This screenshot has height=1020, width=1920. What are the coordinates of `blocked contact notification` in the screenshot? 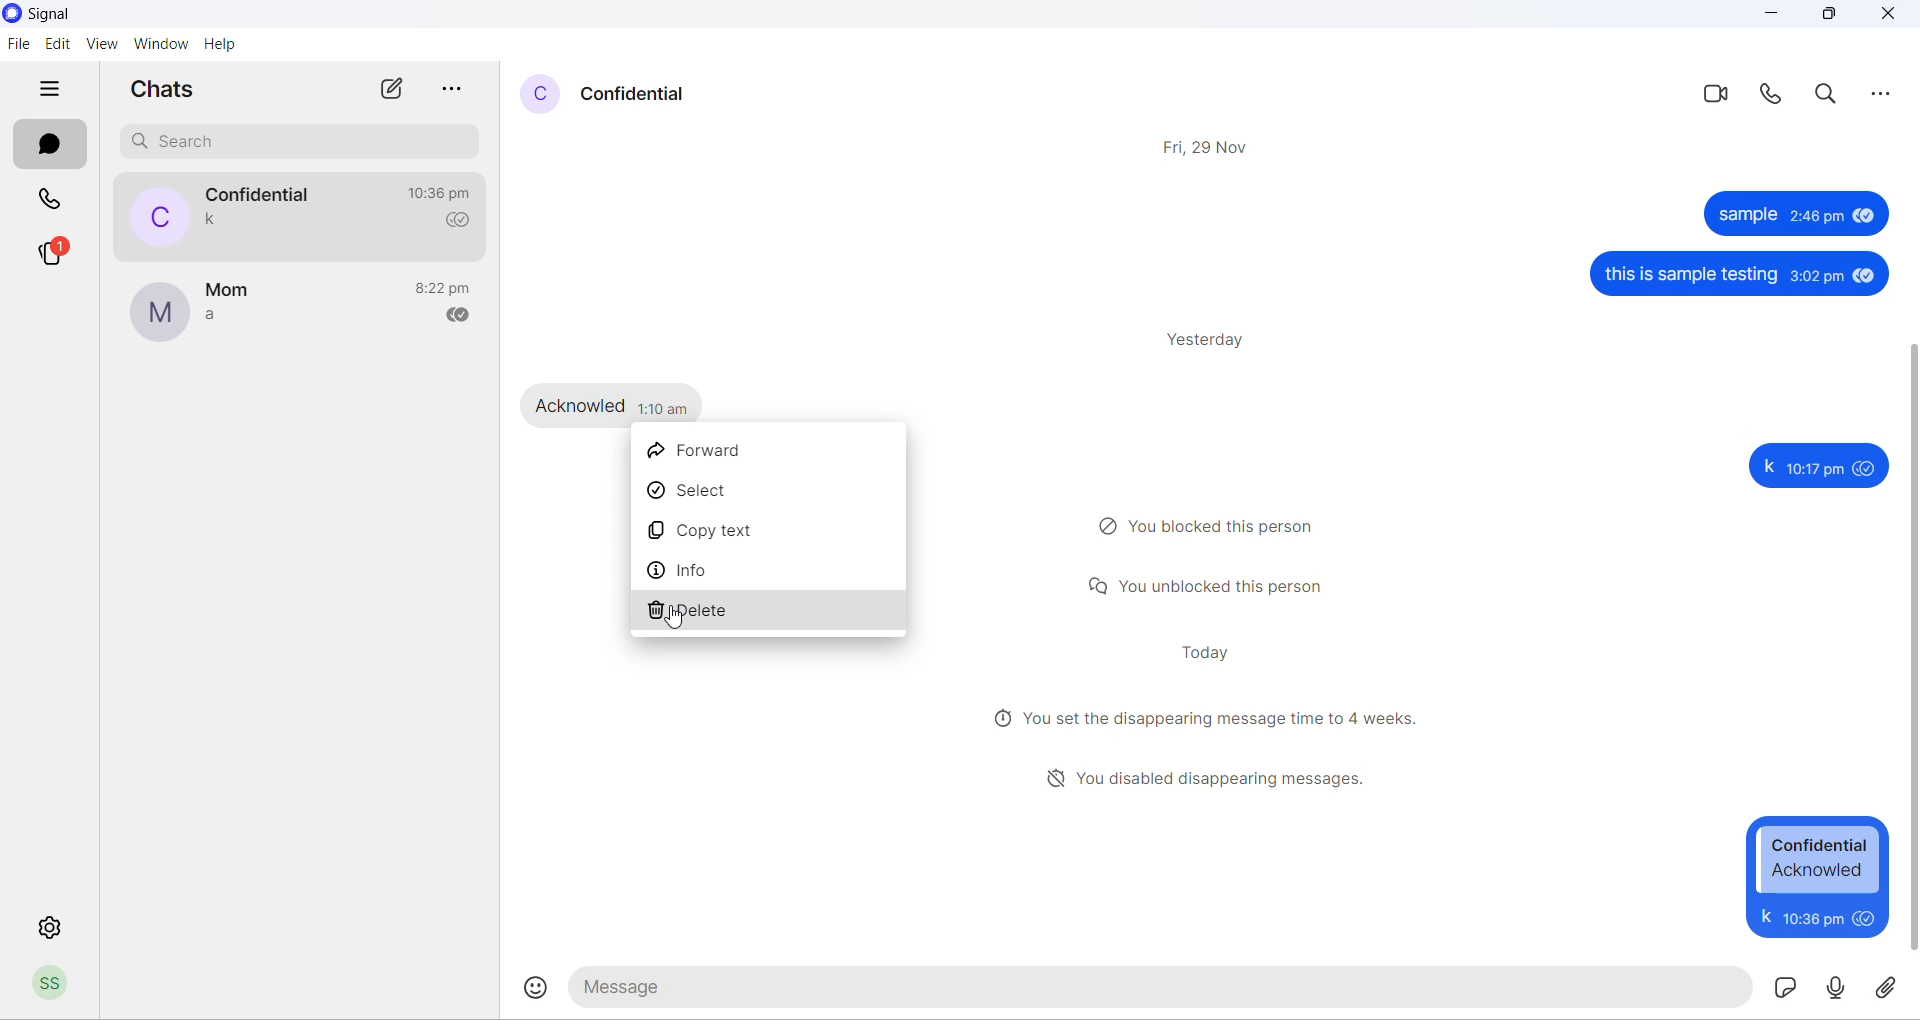 It's located at (1215, 525).